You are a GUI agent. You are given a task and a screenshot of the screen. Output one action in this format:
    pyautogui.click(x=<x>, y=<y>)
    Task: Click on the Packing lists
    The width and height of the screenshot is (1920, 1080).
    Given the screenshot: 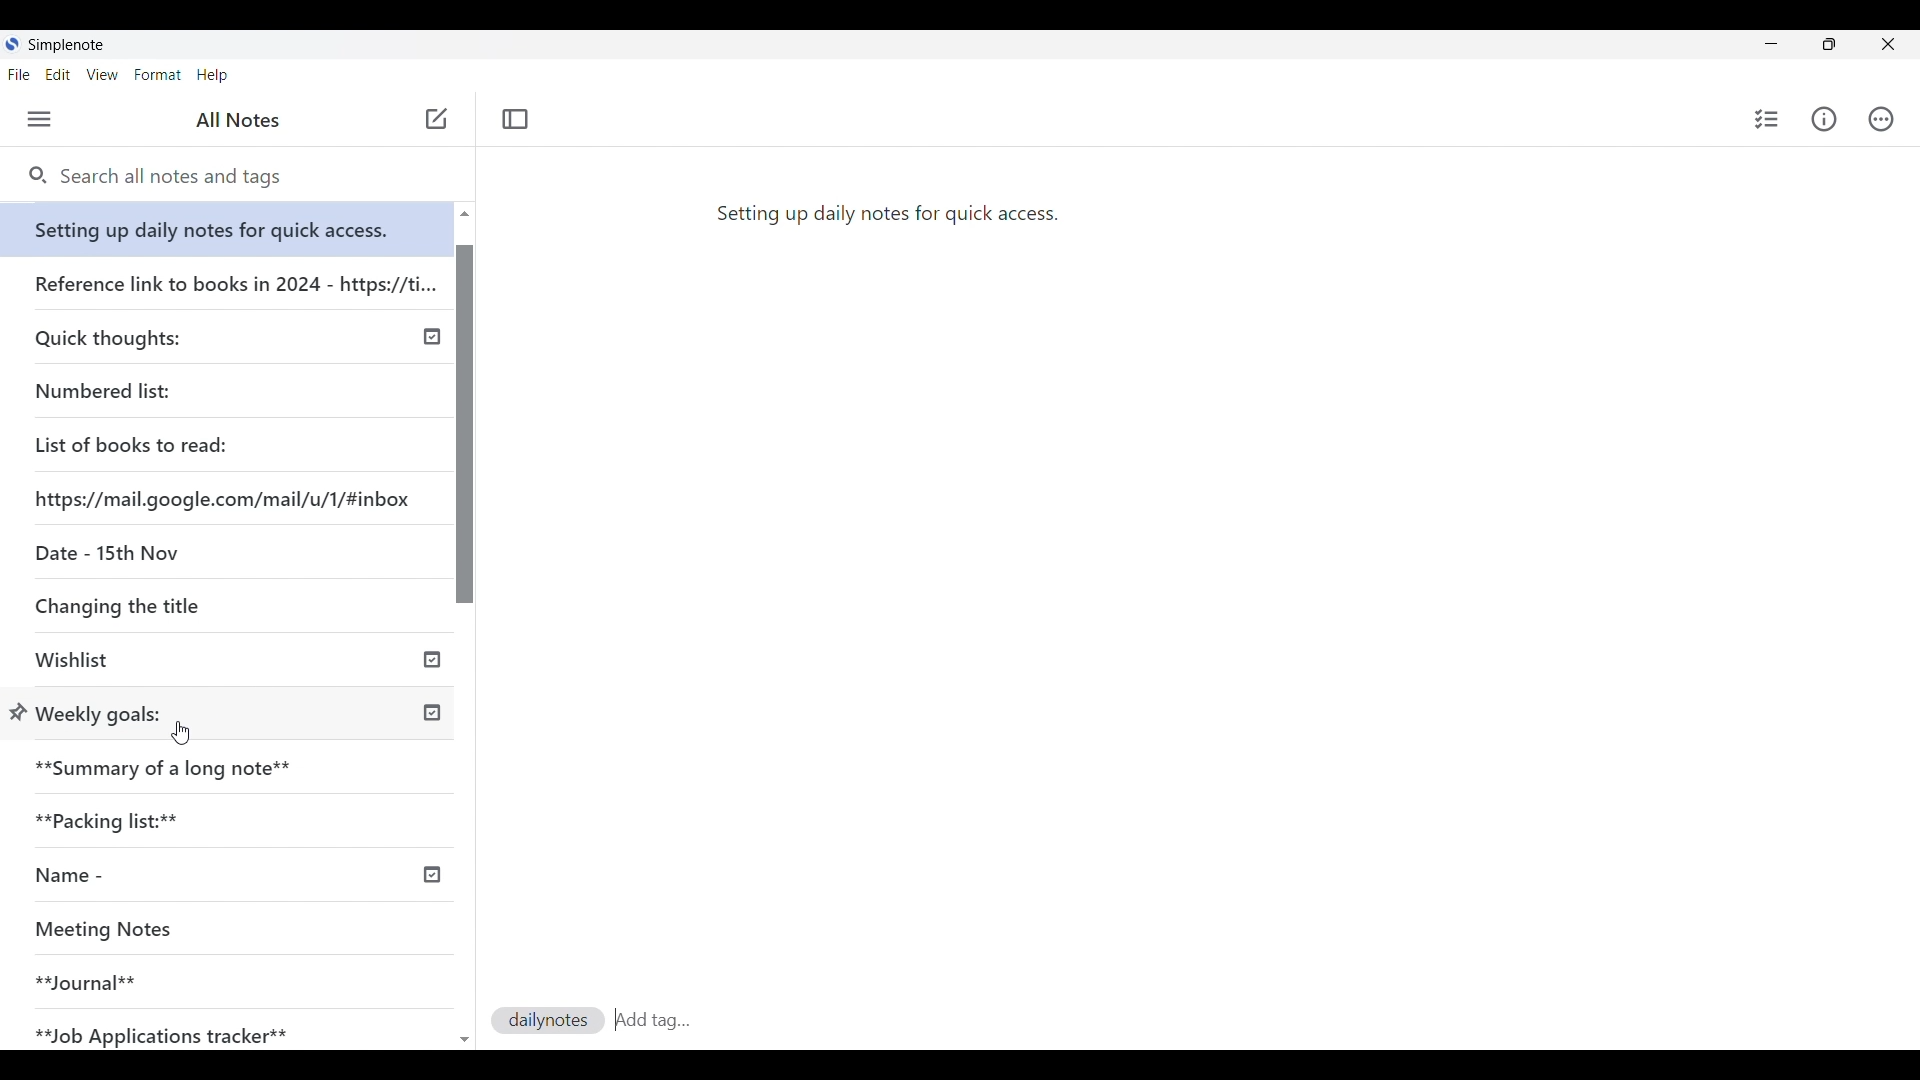 What is the action you would take?
    pyautogui.click(x=236, y=817)
    